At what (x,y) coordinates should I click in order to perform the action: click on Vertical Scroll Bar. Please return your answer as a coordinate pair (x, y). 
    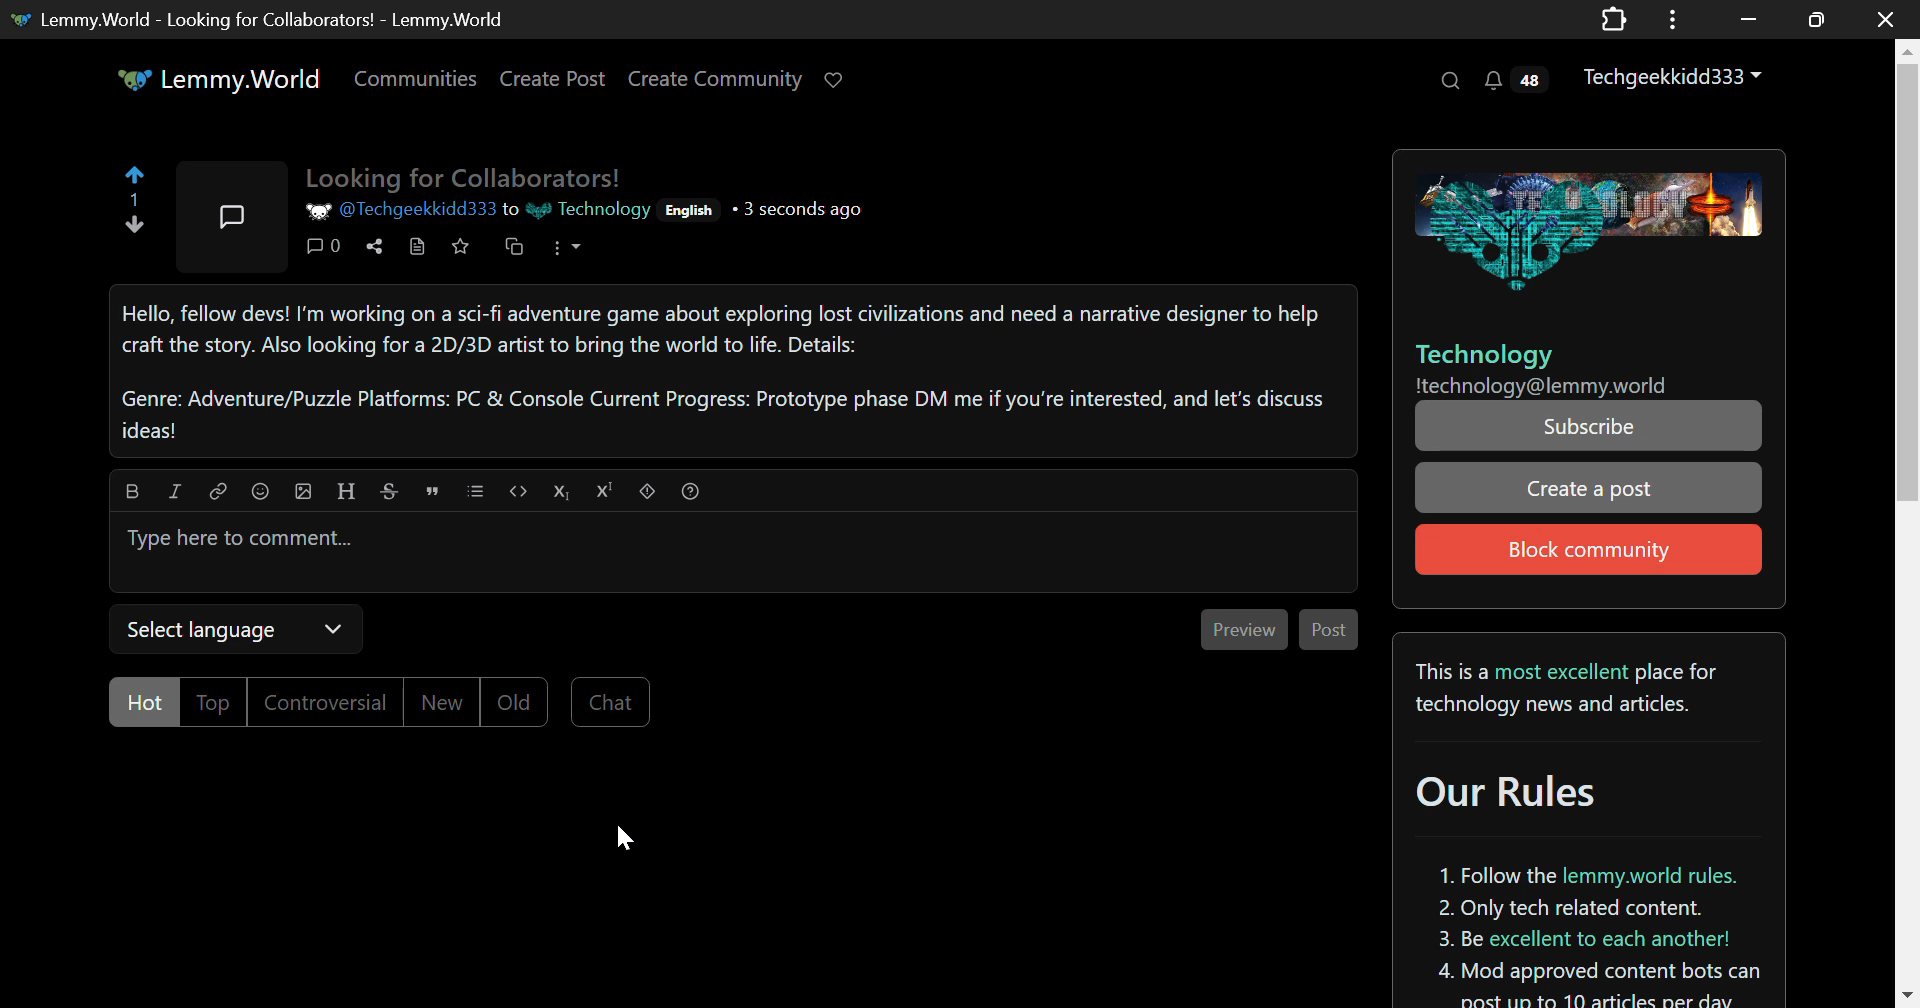
    Looking at the image, I should click on (1908, 523).